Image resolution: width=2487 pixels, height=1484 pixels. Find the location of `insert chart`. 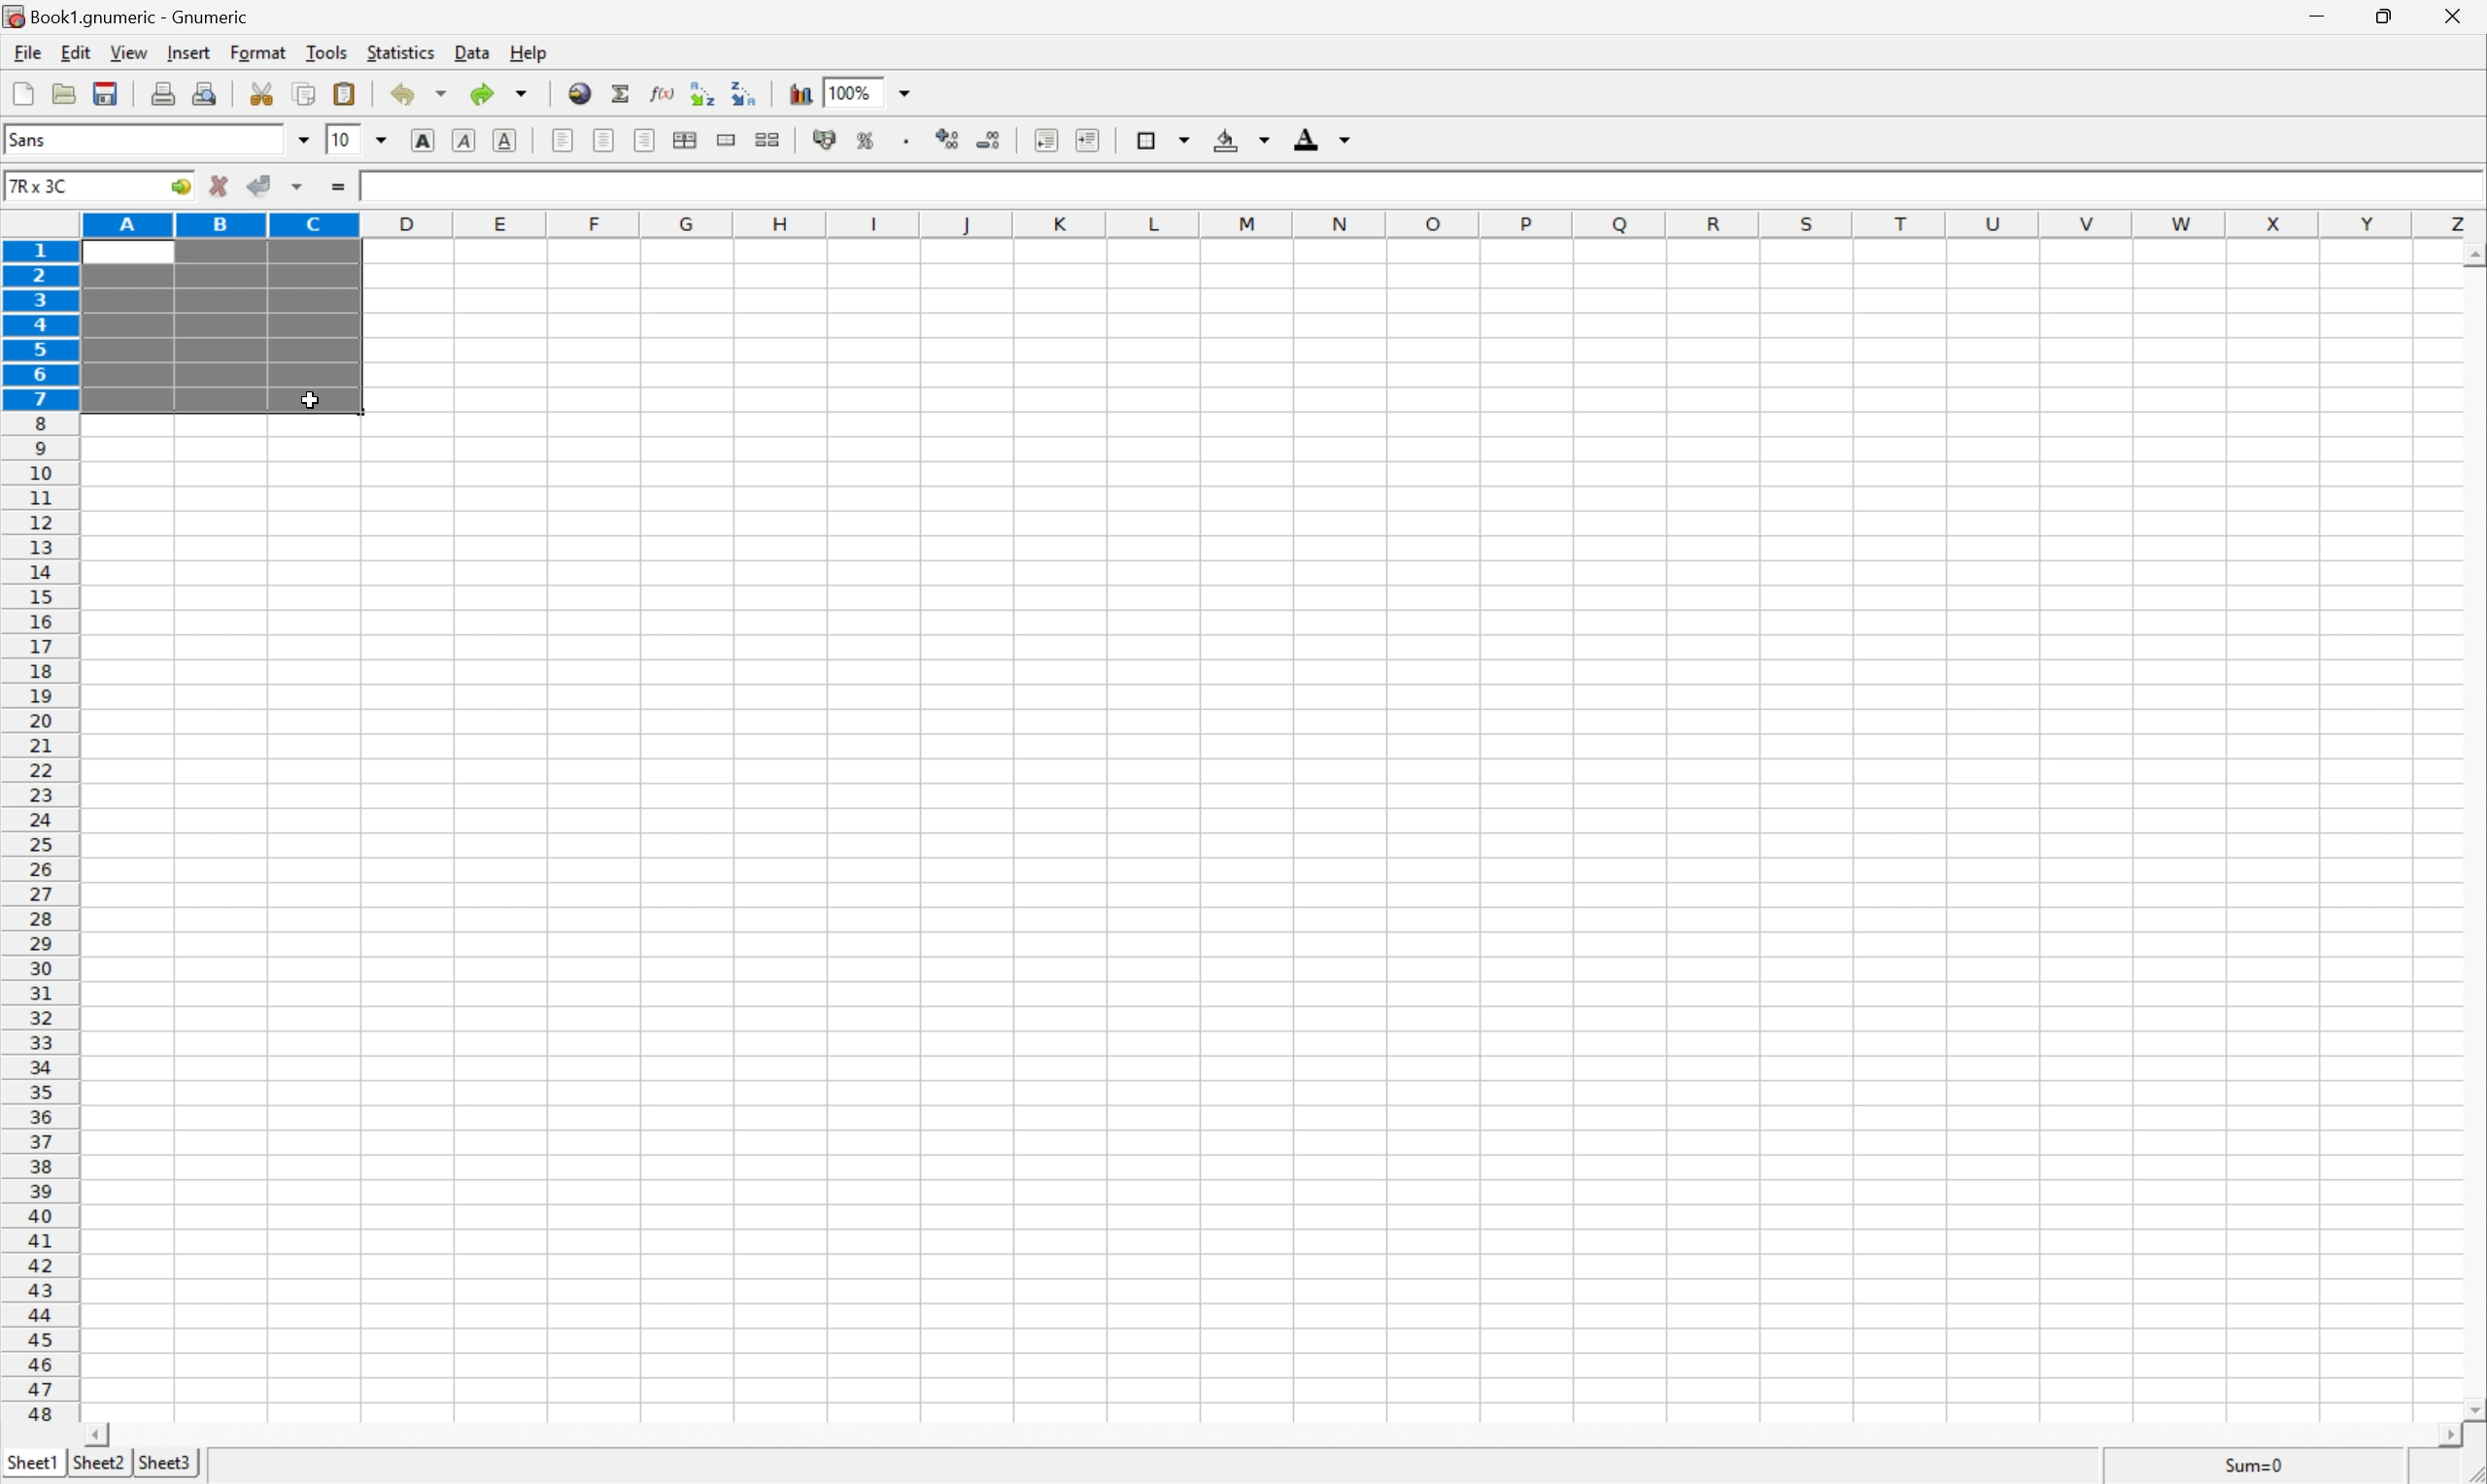

insert chart is located at coordinates (798, 91).